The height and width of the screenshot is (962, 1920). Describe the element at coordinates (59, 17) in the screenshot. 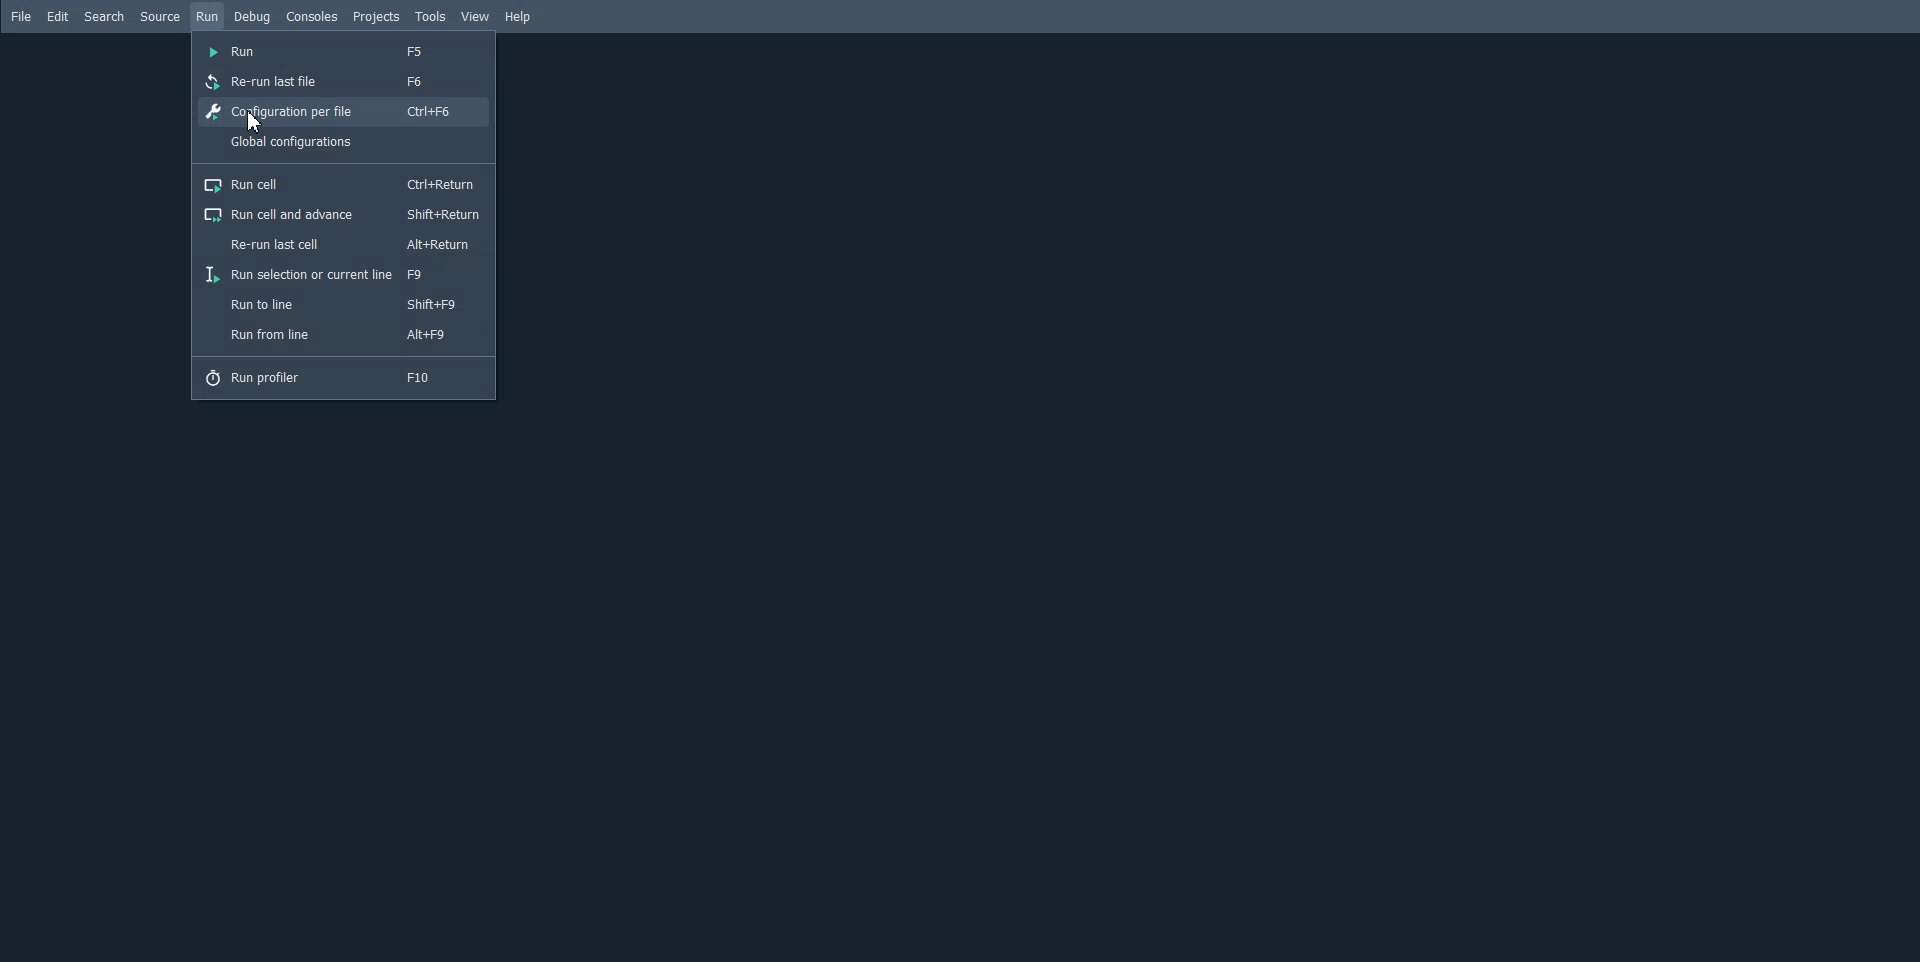

I see `Edit` at that location.